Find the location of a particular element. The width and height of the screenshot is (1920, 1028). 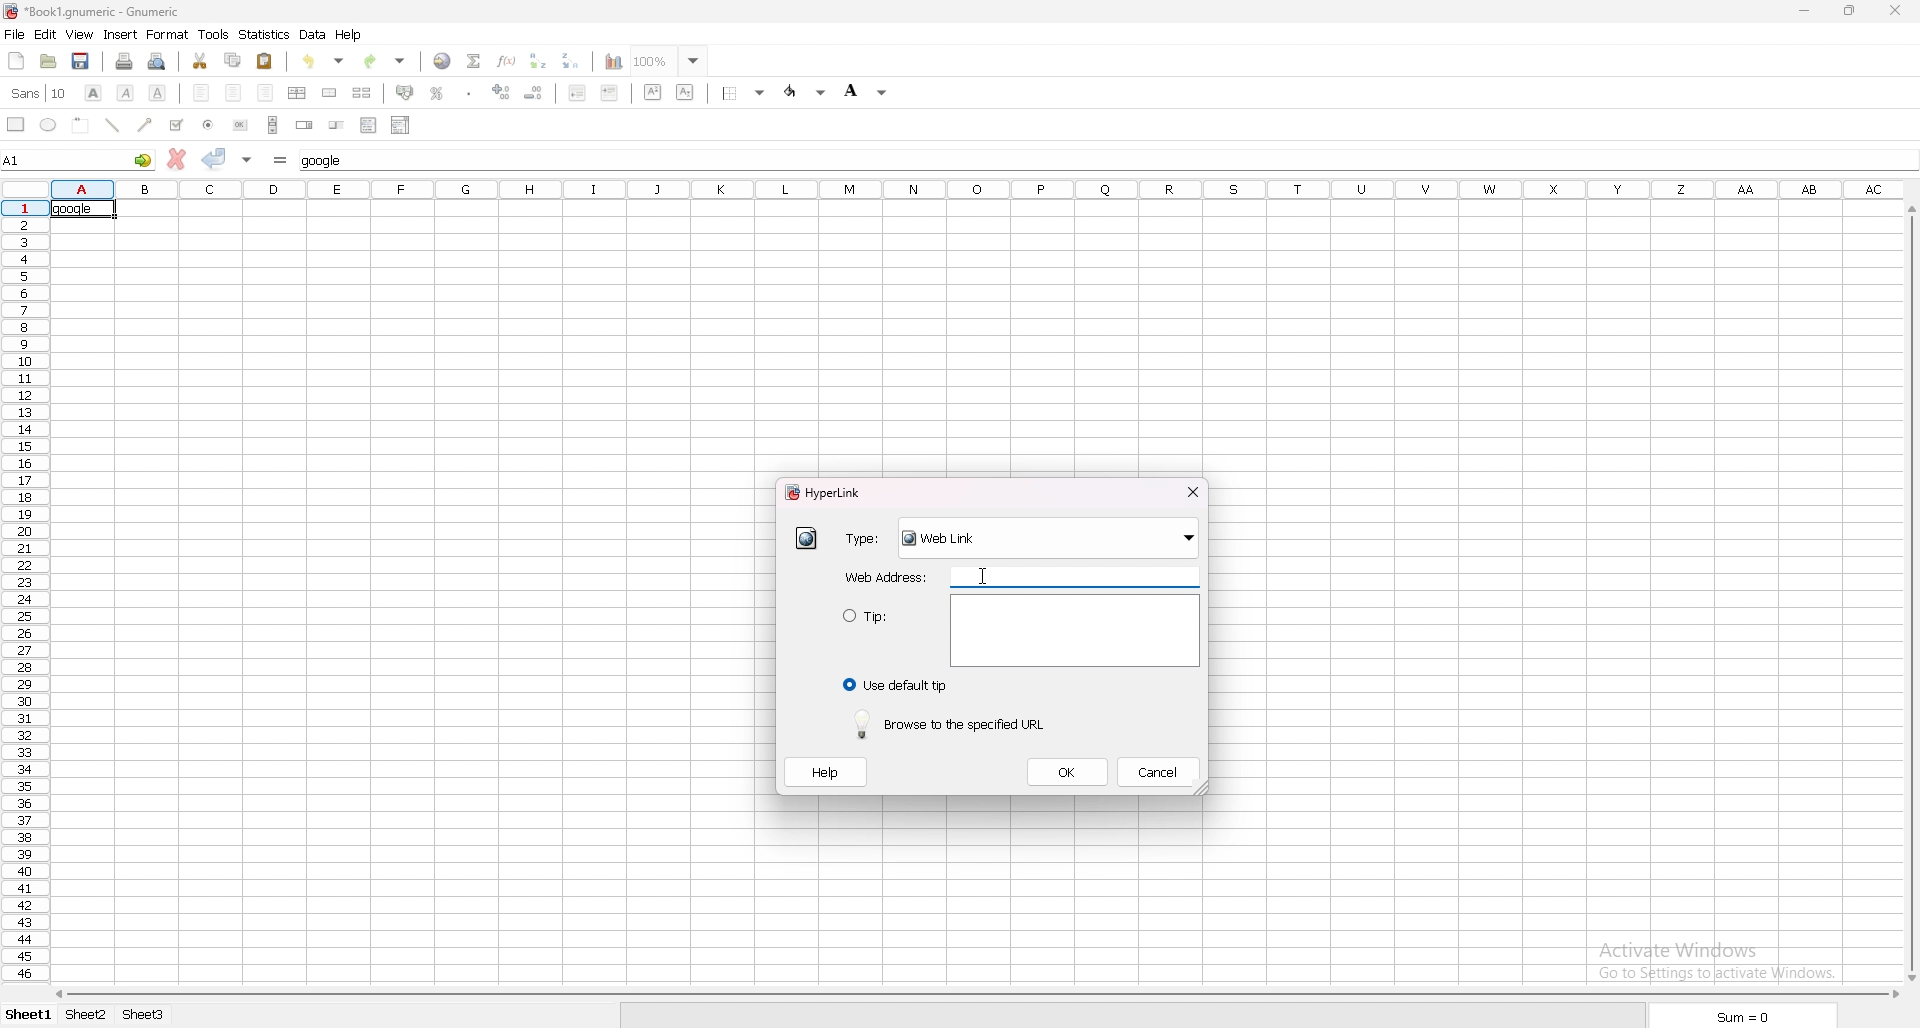

sort descending is located at coordinates (571, 60).